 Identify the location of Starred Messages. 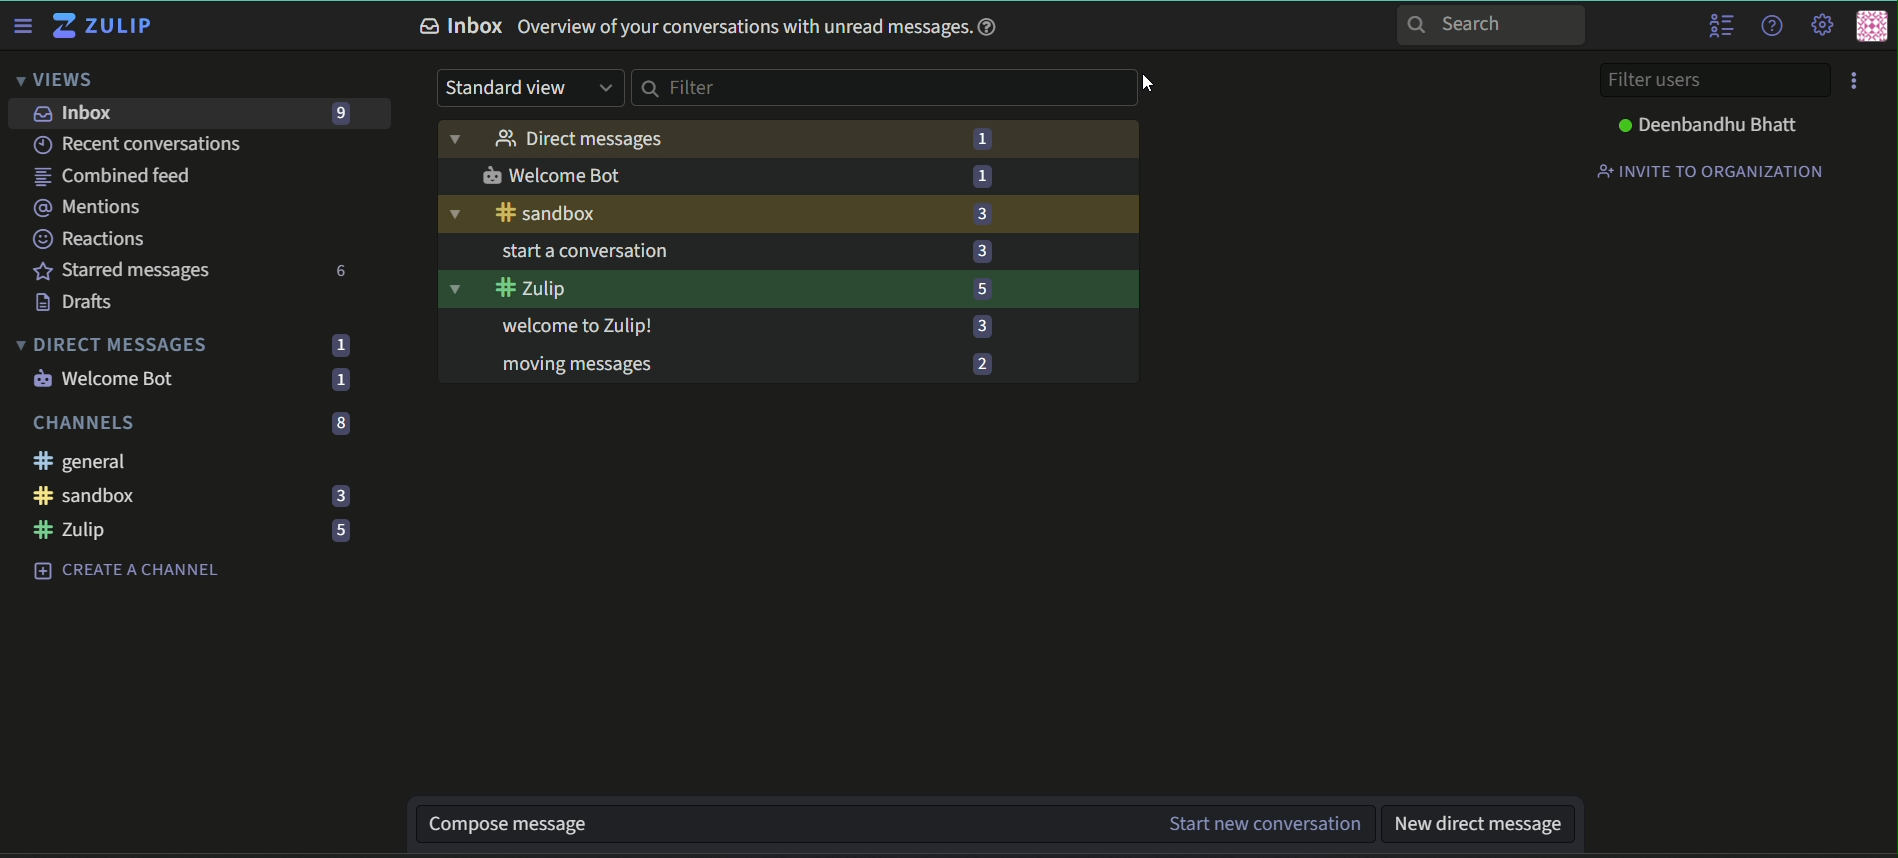
(121, 271).